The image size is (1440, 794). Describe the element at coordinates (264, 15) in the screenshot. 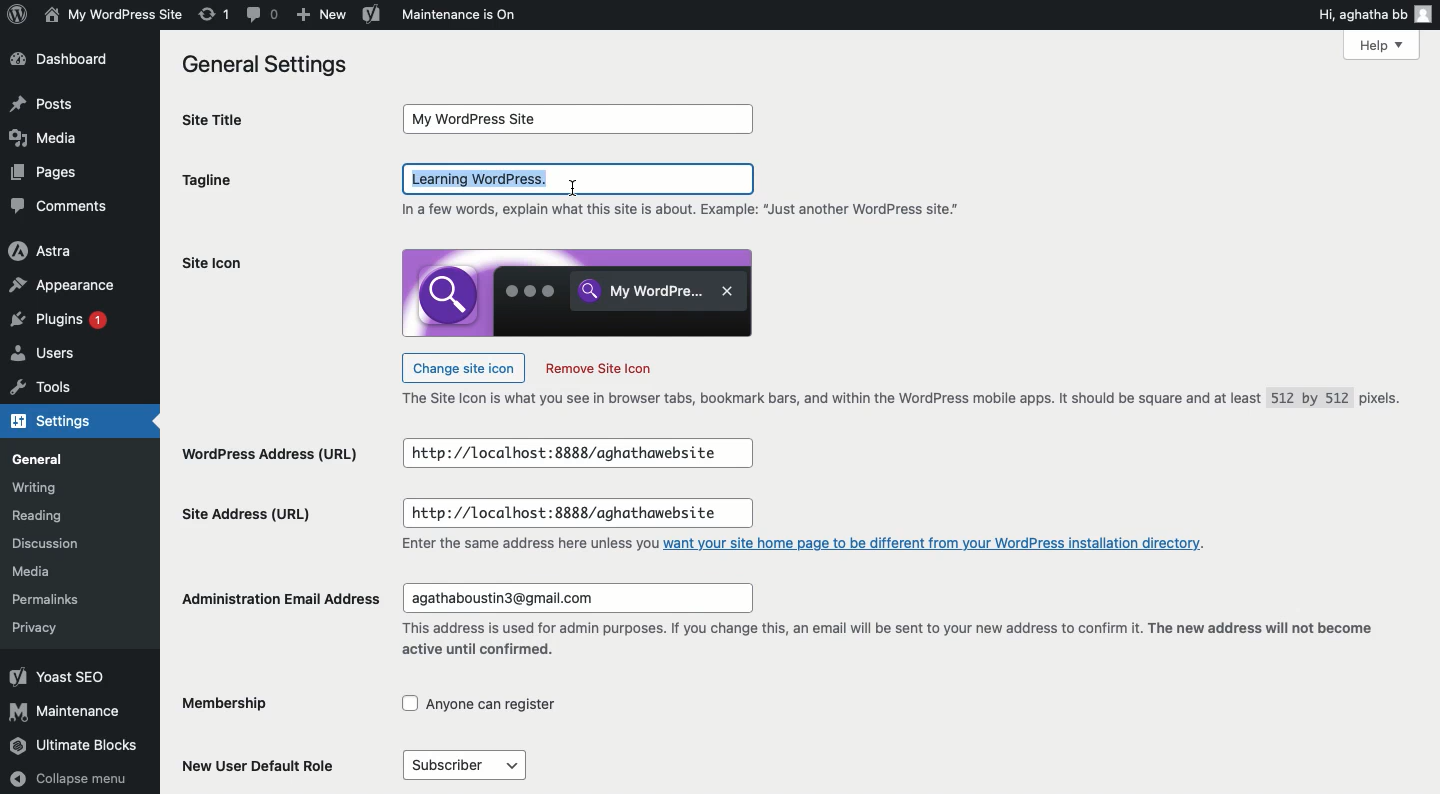

I see `Comment` at that location.